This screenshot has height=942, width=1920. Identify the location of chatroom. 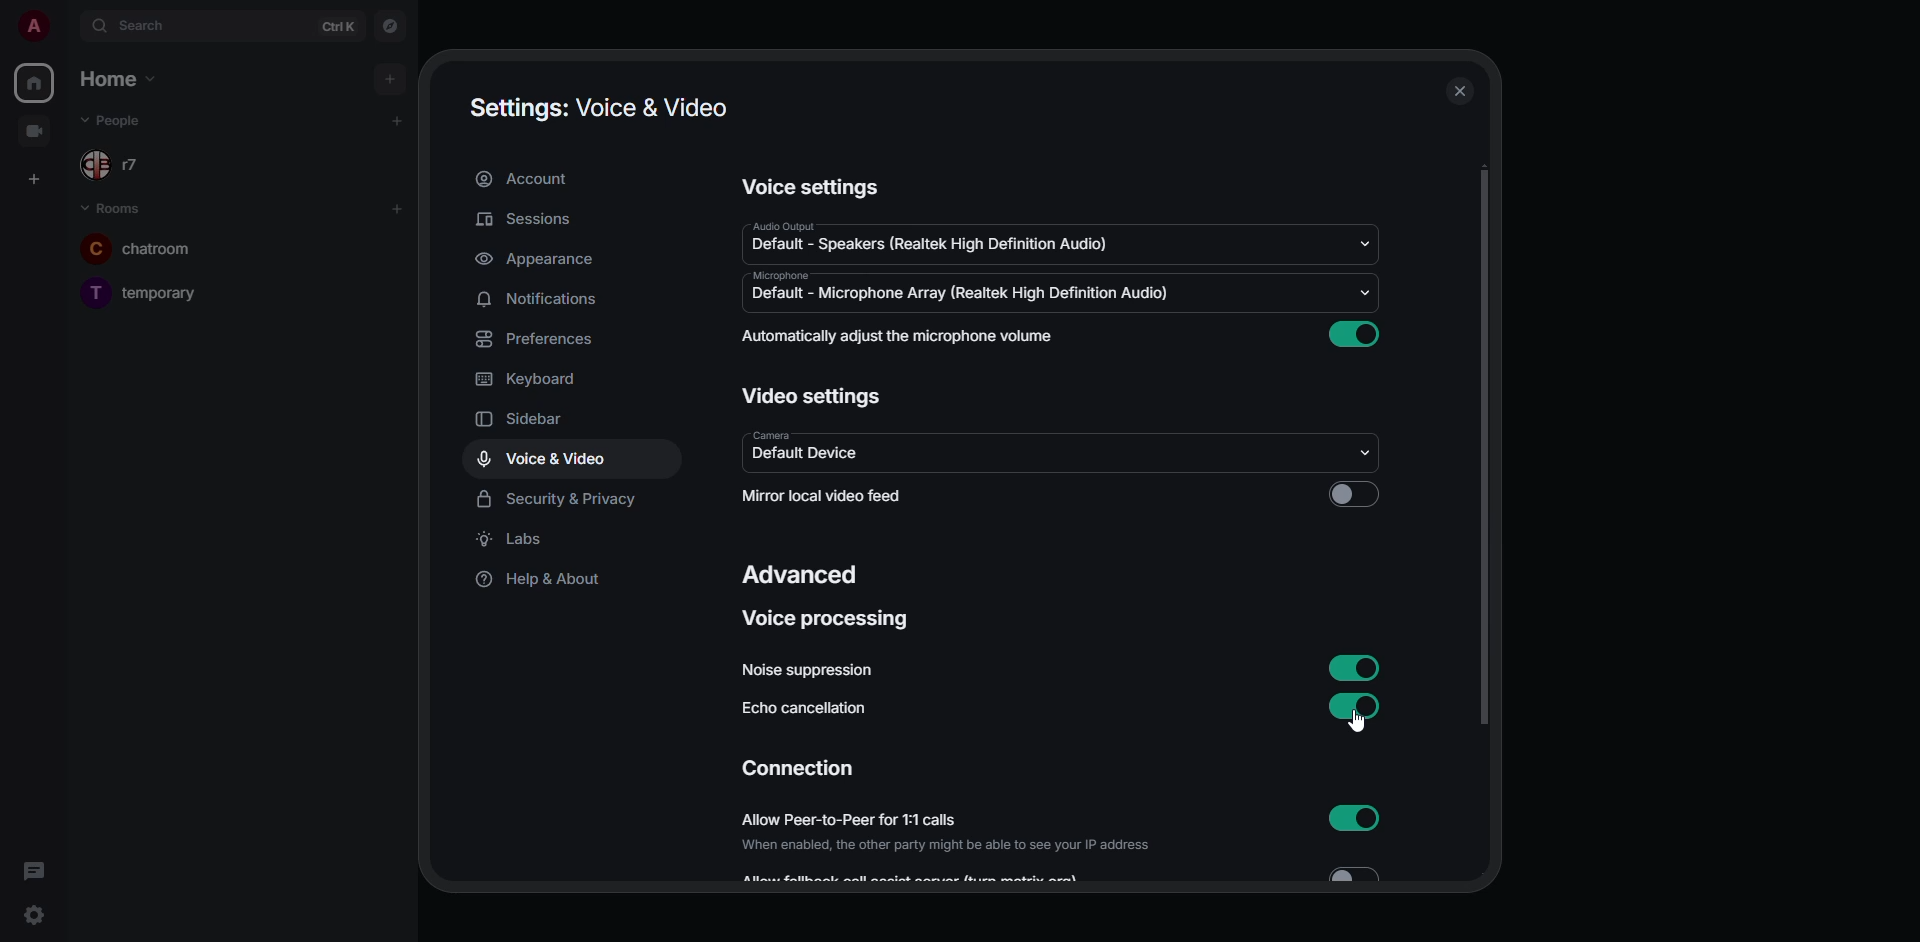
(146, 247).